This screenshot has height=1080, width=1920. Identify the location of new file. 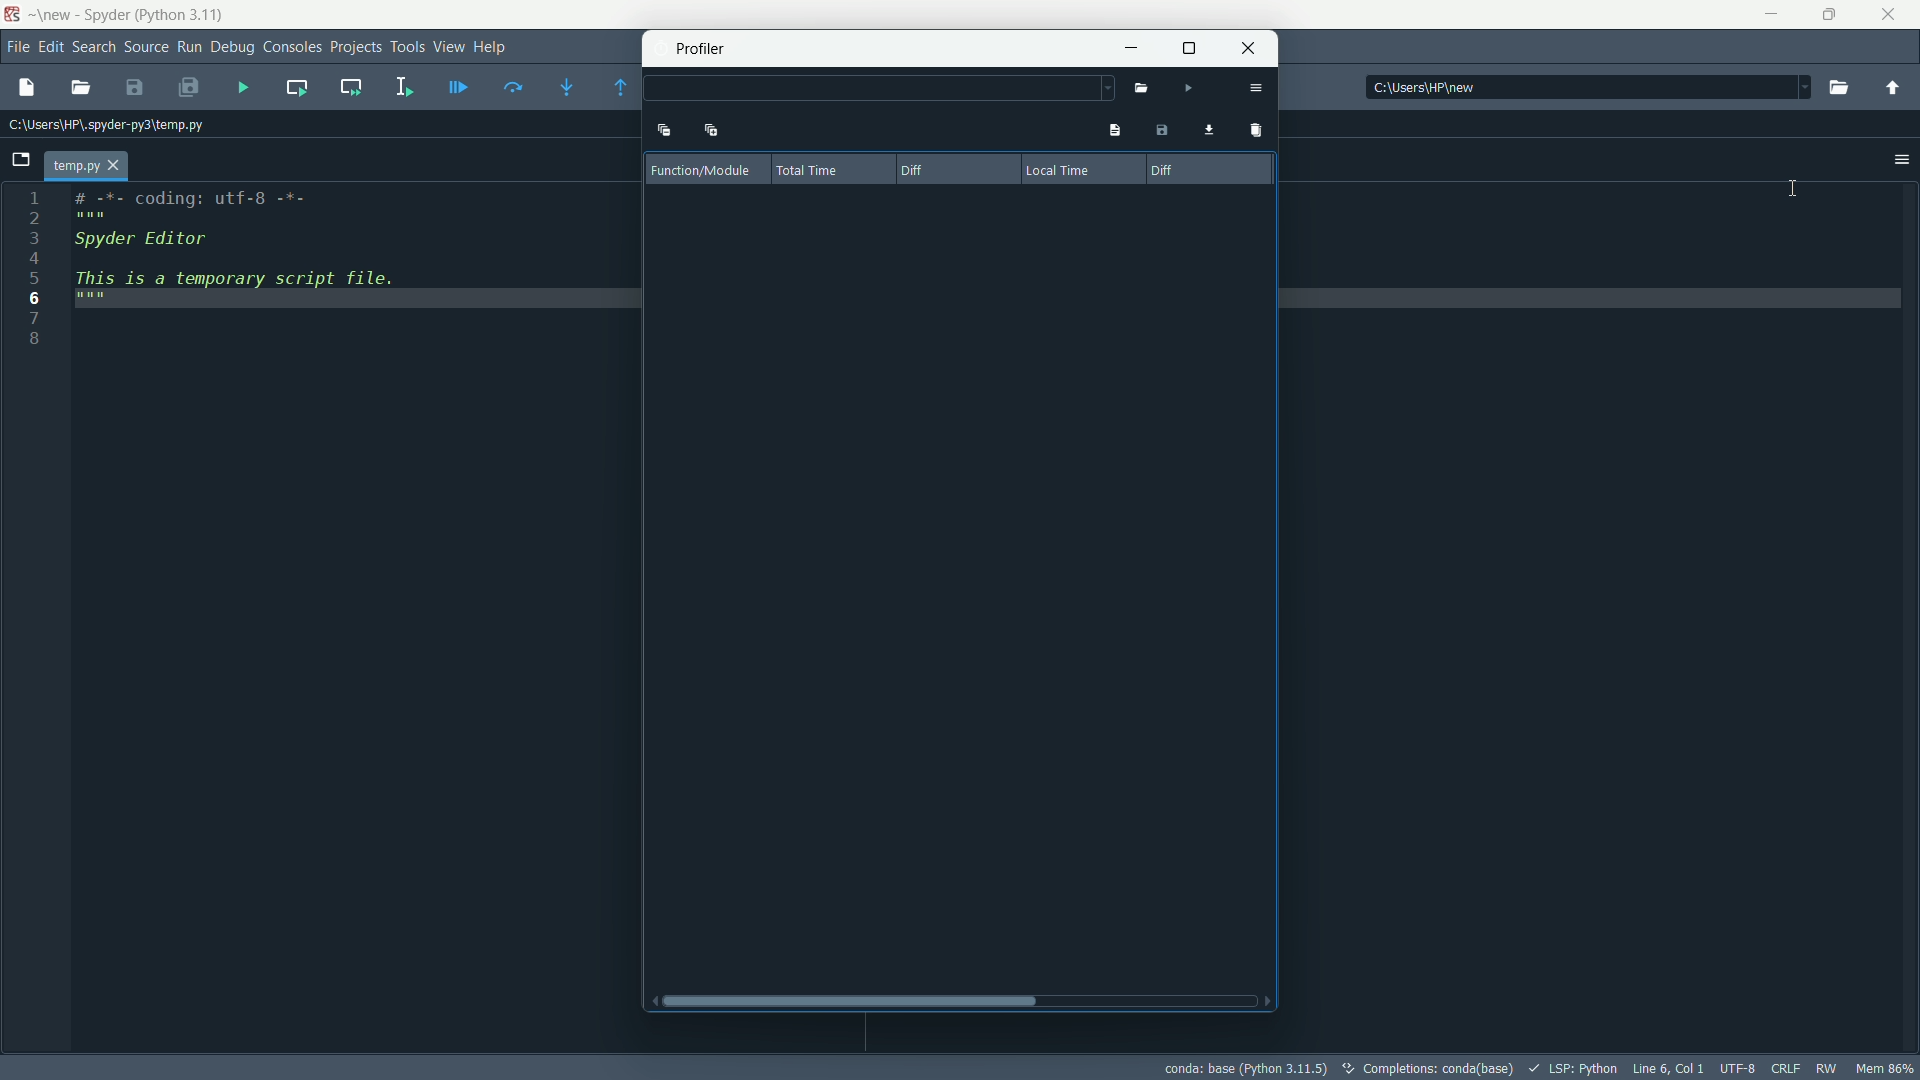
(26, 87).